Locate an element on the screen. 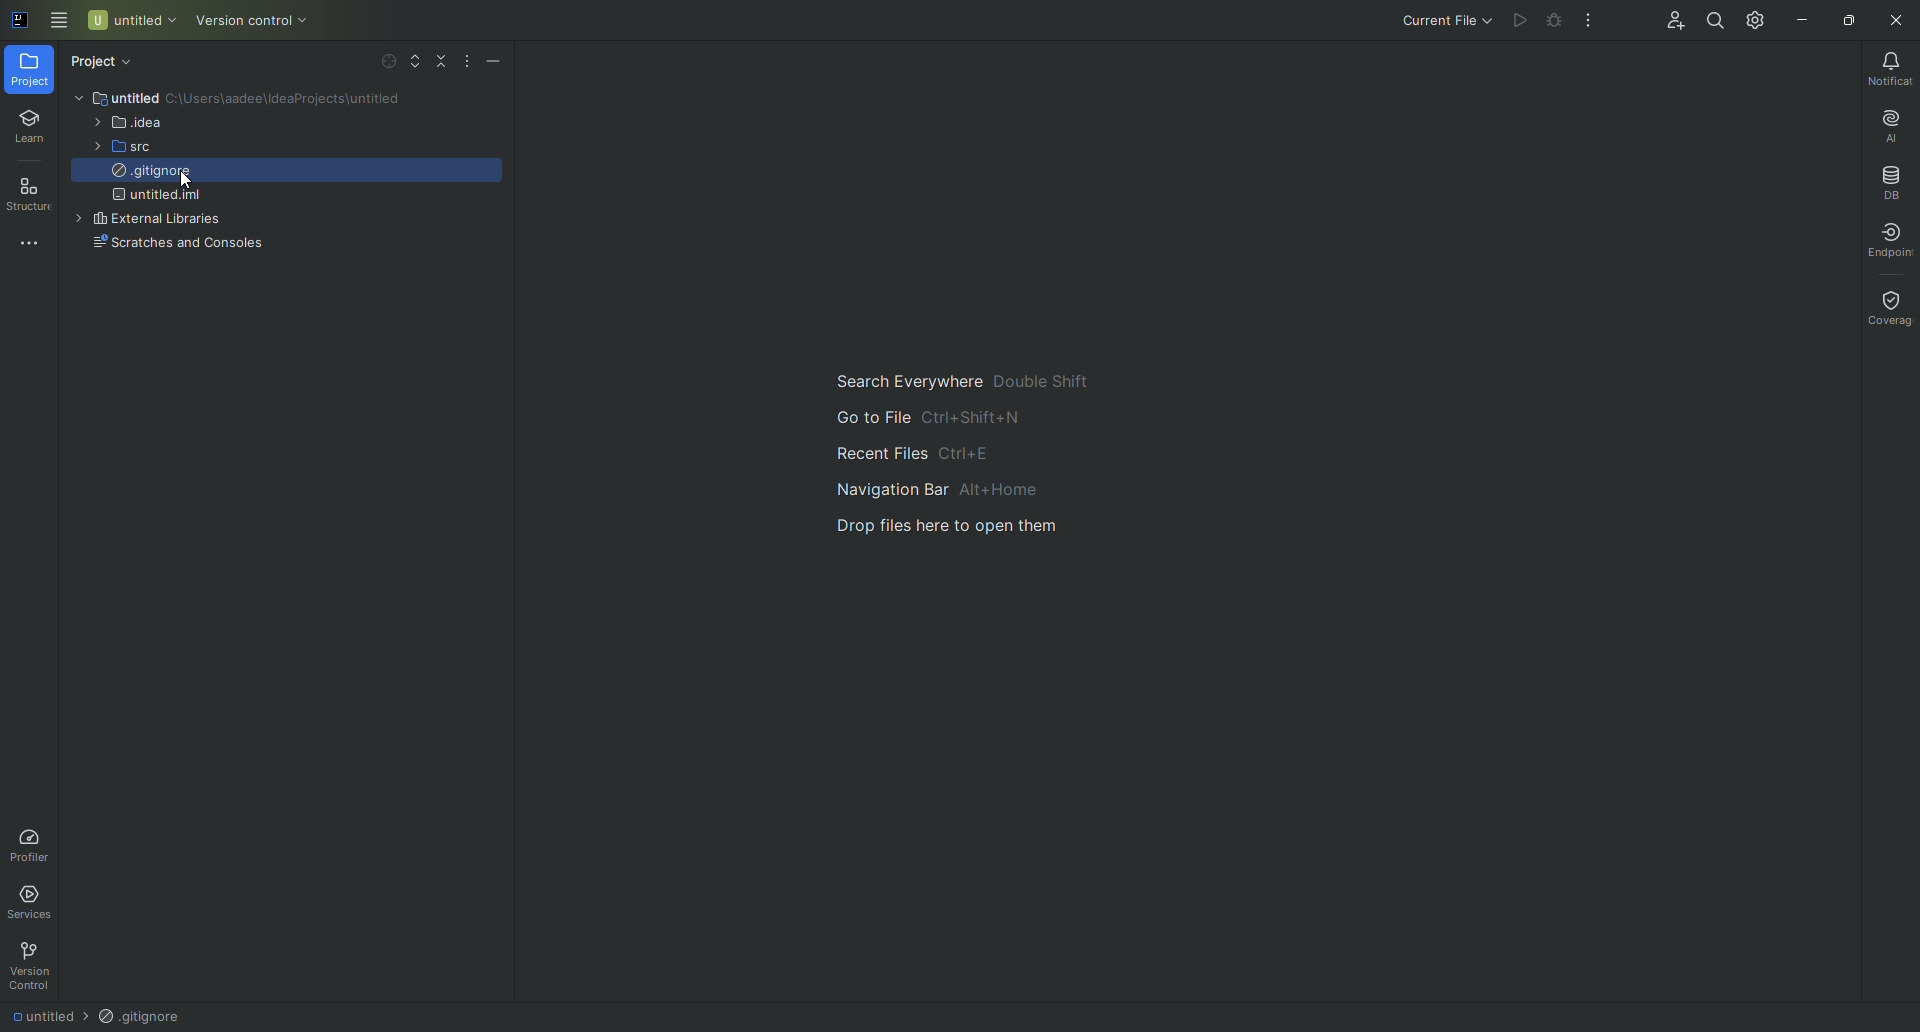 This screenshot has width=1920, height=1032. Services is located at coordinates (37, 902).